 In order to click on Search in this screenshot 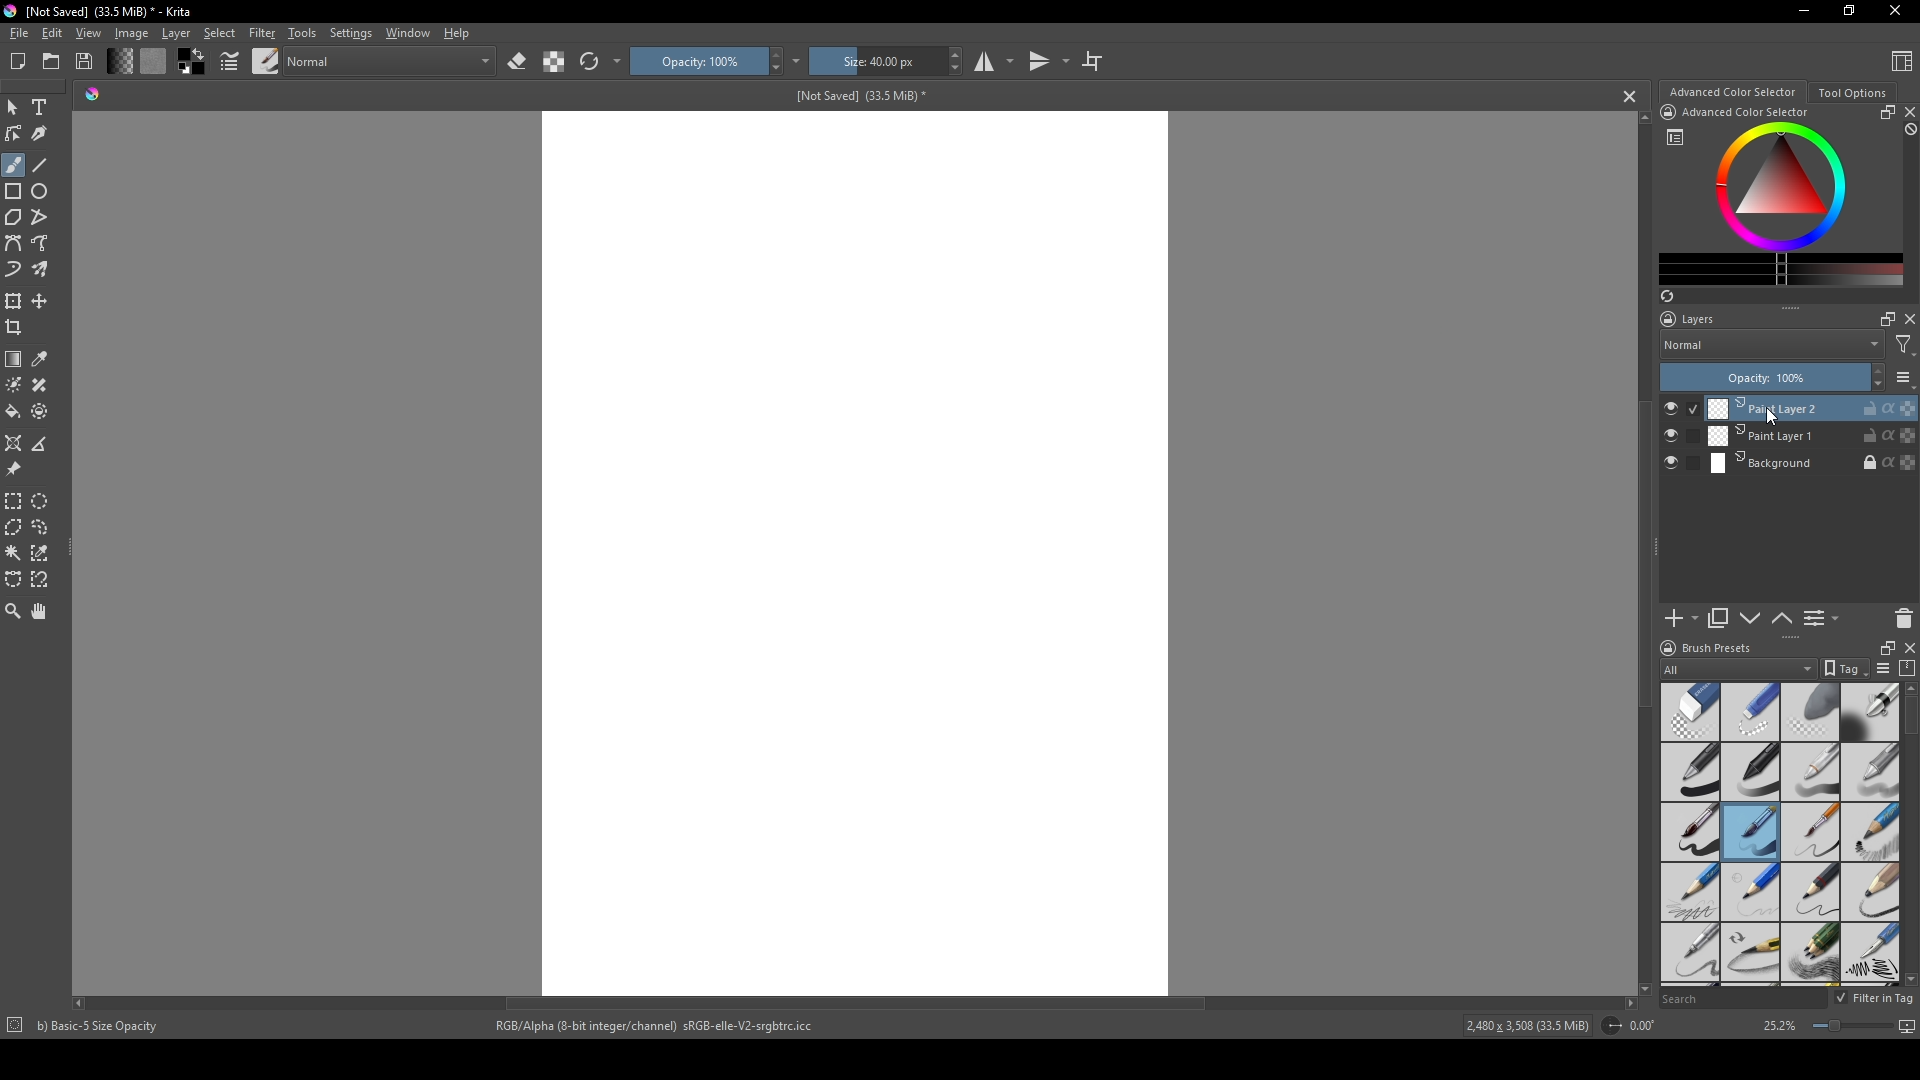, I will do `click(1742, 999)`.